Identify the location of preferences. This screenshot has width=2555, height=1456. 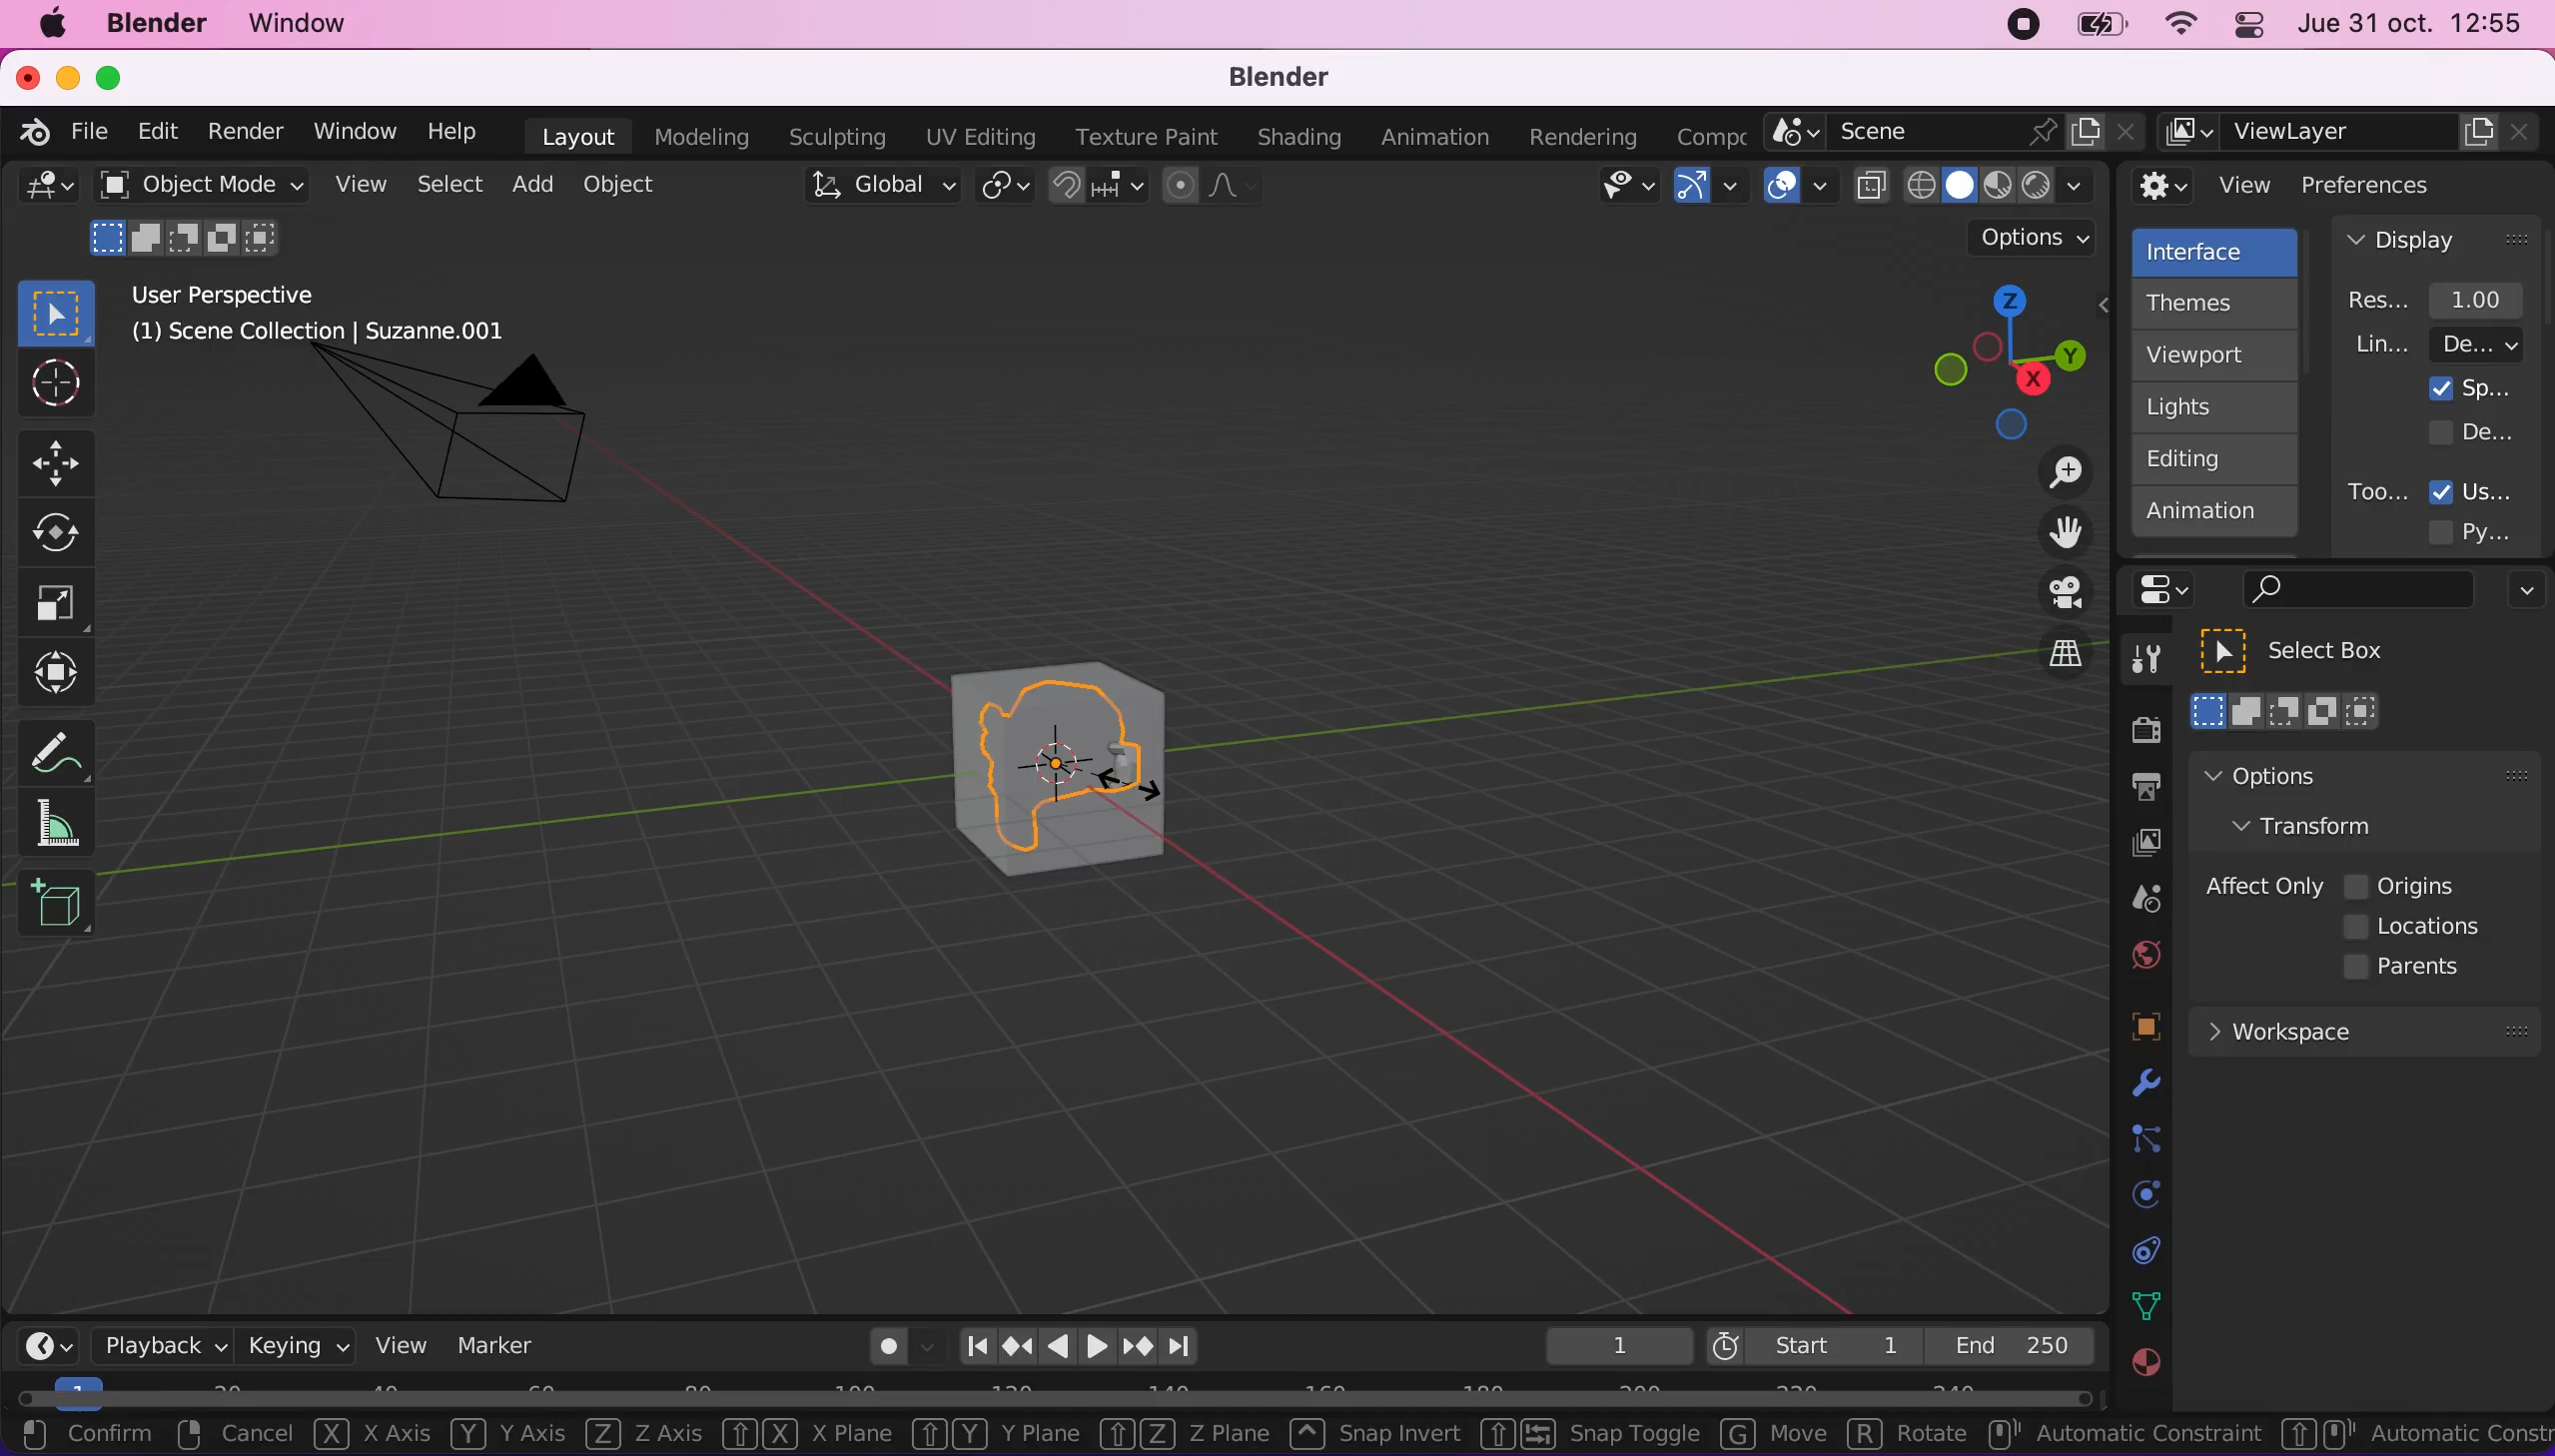
(2400, 184).